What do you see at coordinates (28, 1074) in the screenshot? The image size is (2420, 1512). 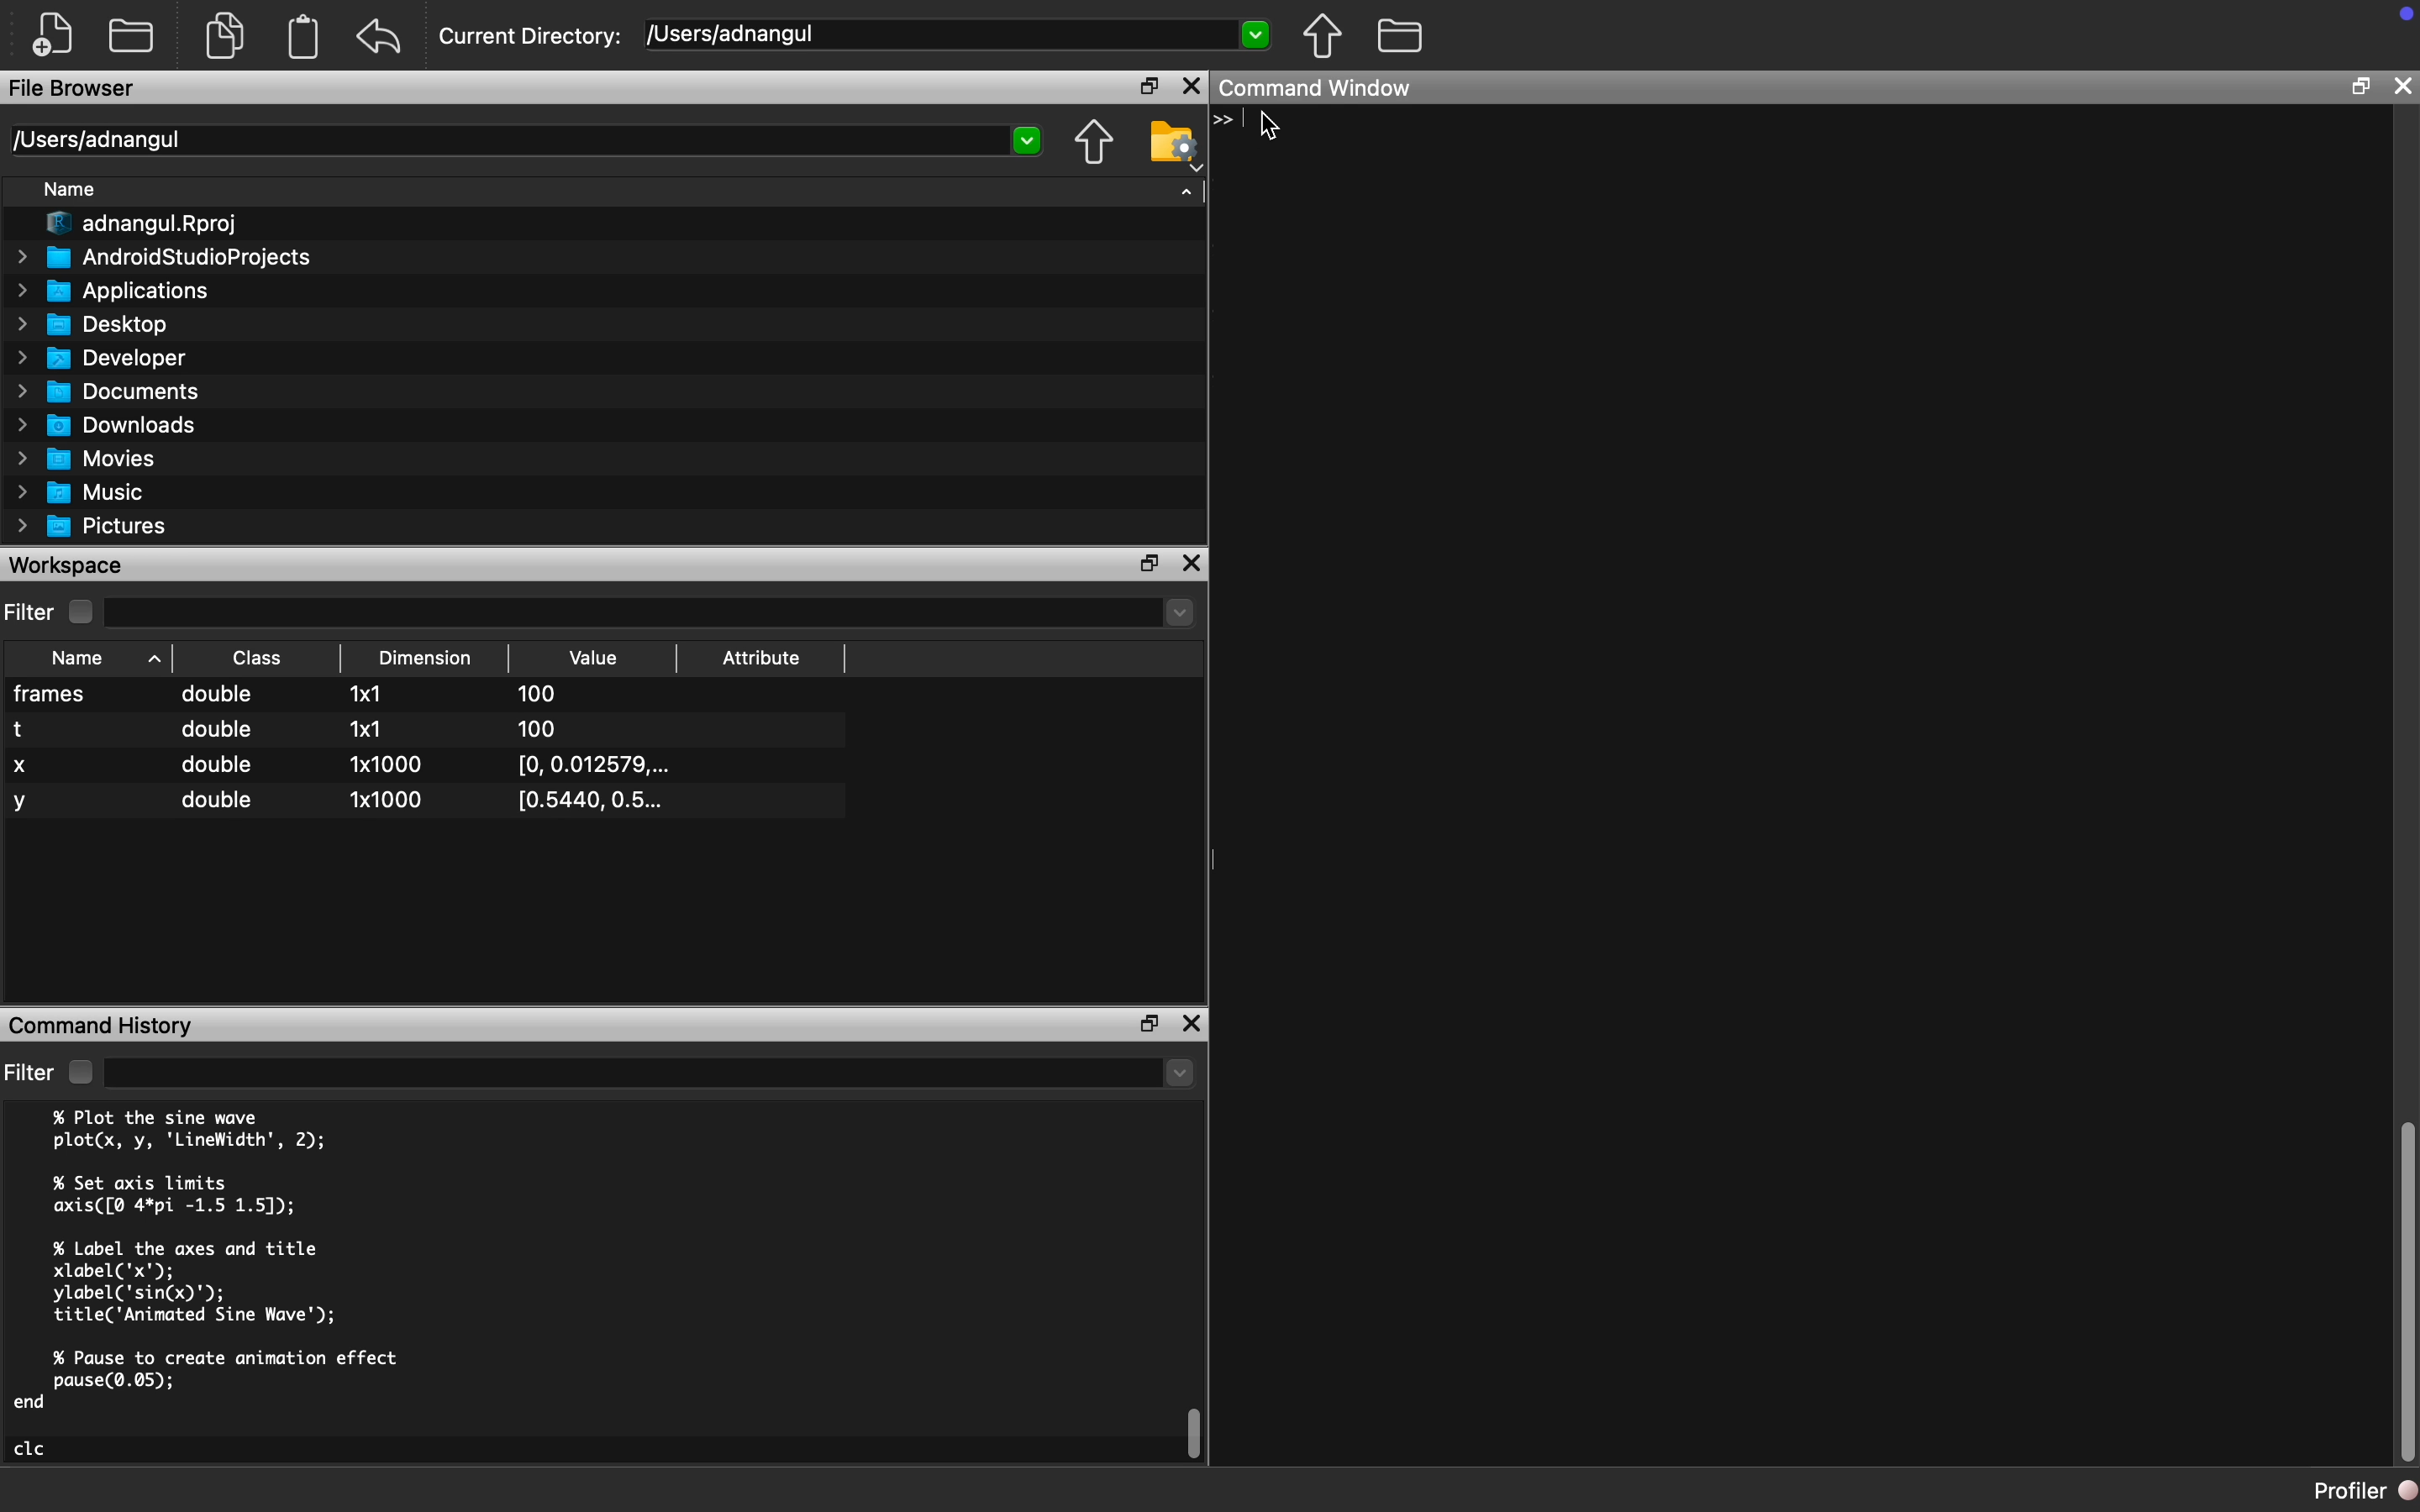 I see `Filter` at bounding box center [28, 1074].